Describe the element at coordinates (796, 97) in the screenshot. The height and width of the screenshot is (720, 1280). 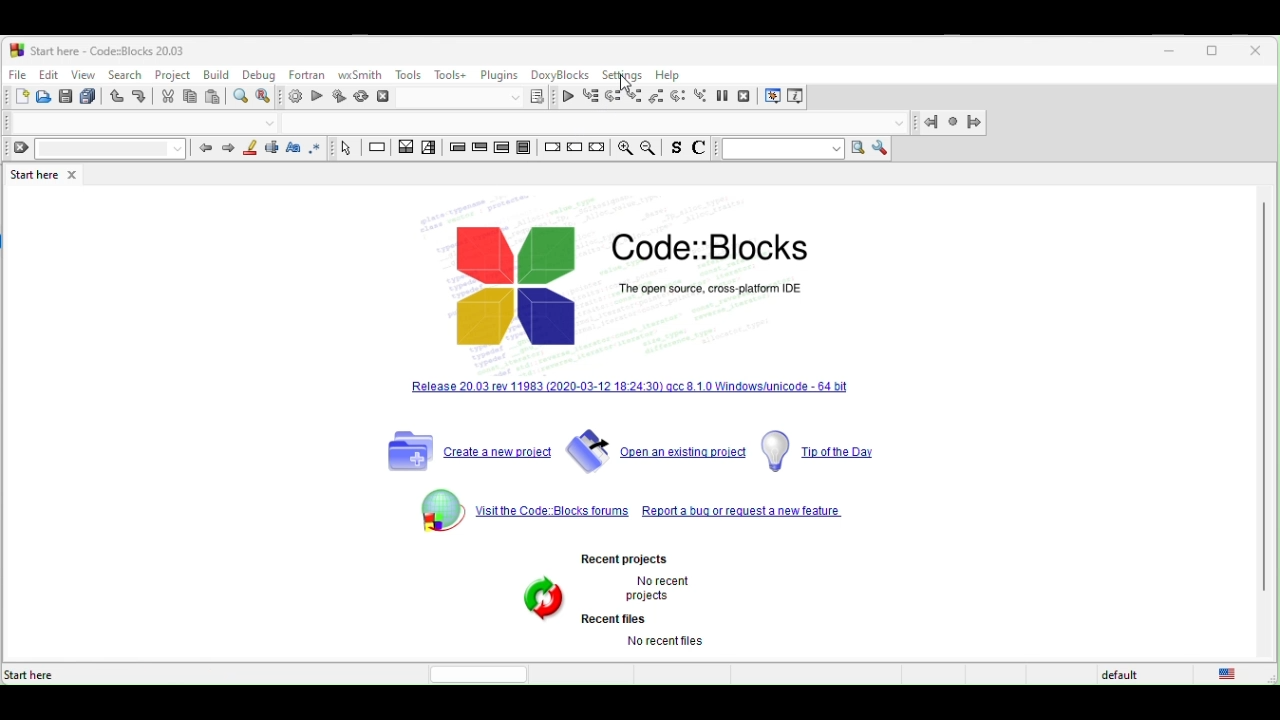
I see `various info` at that location.